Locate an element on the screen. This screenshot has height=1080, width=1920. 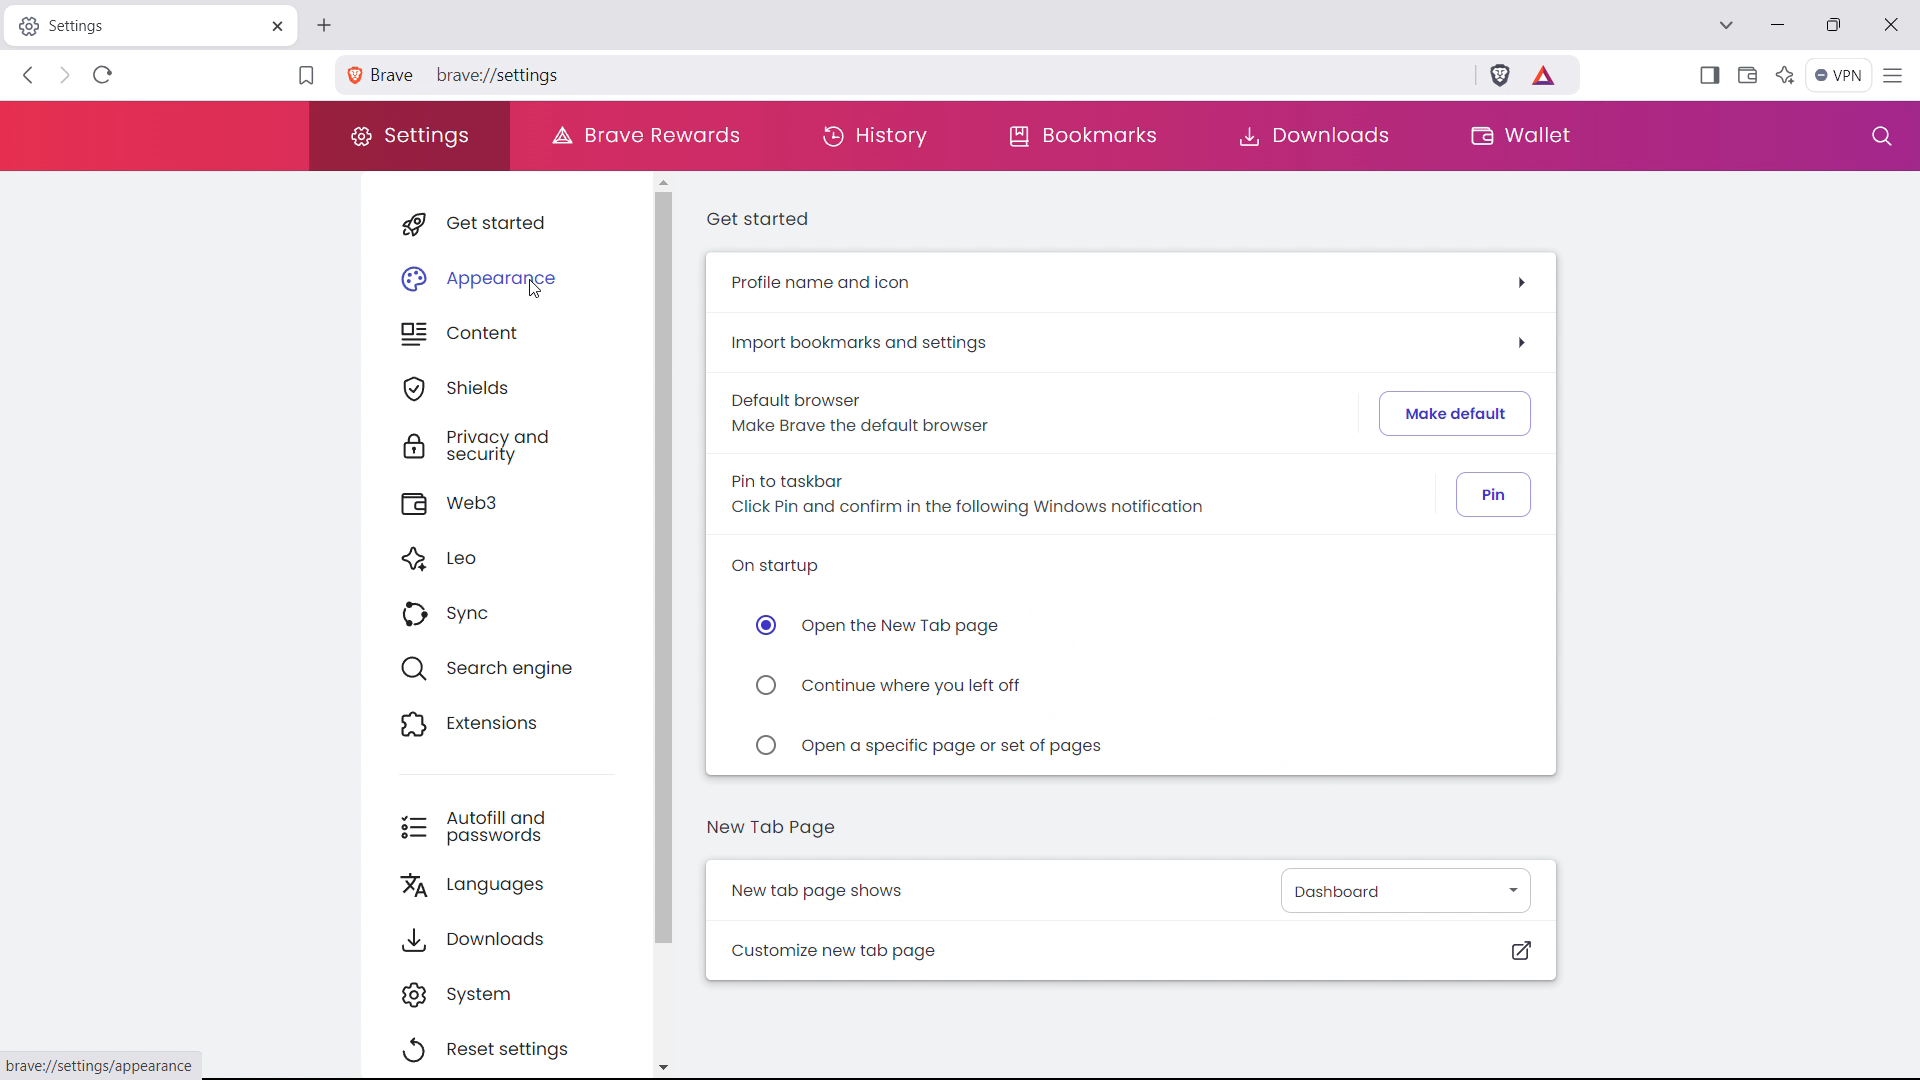
scroll down is located at coordinates (677, 1061).